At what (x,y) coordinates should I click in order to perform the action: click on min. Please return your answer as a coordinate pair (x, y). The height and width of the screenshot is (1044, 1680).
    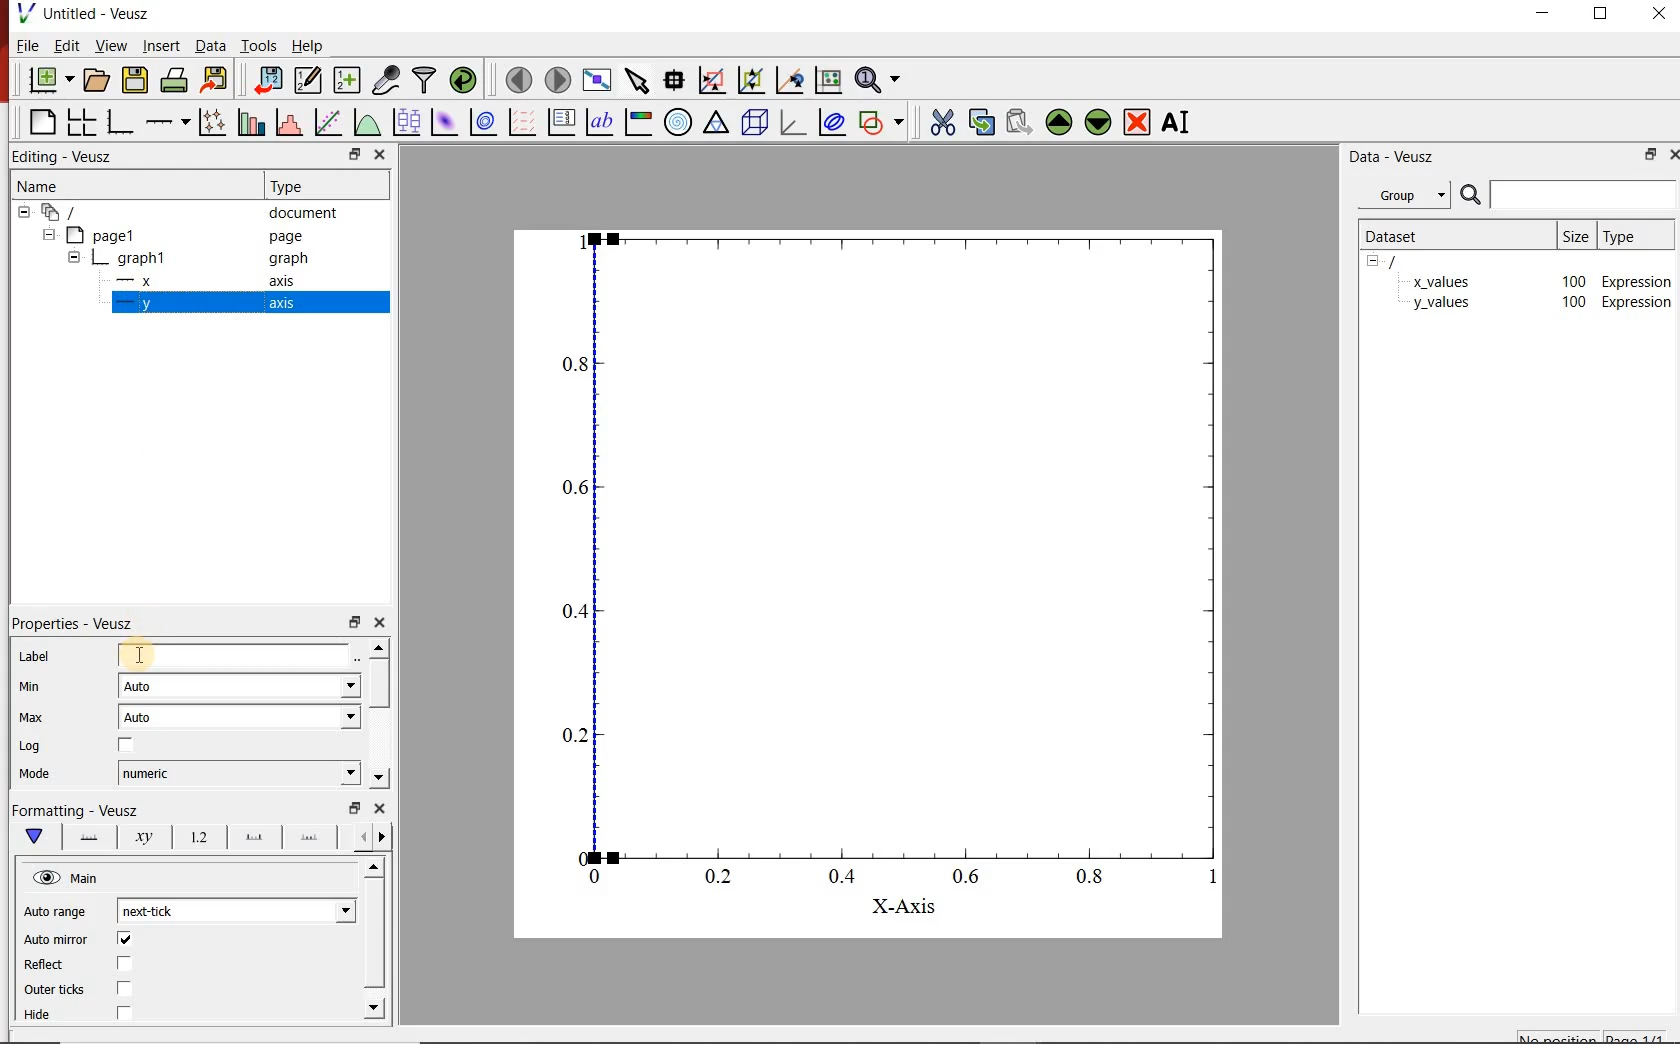
    Looking at the image, I should click on (29, 692).